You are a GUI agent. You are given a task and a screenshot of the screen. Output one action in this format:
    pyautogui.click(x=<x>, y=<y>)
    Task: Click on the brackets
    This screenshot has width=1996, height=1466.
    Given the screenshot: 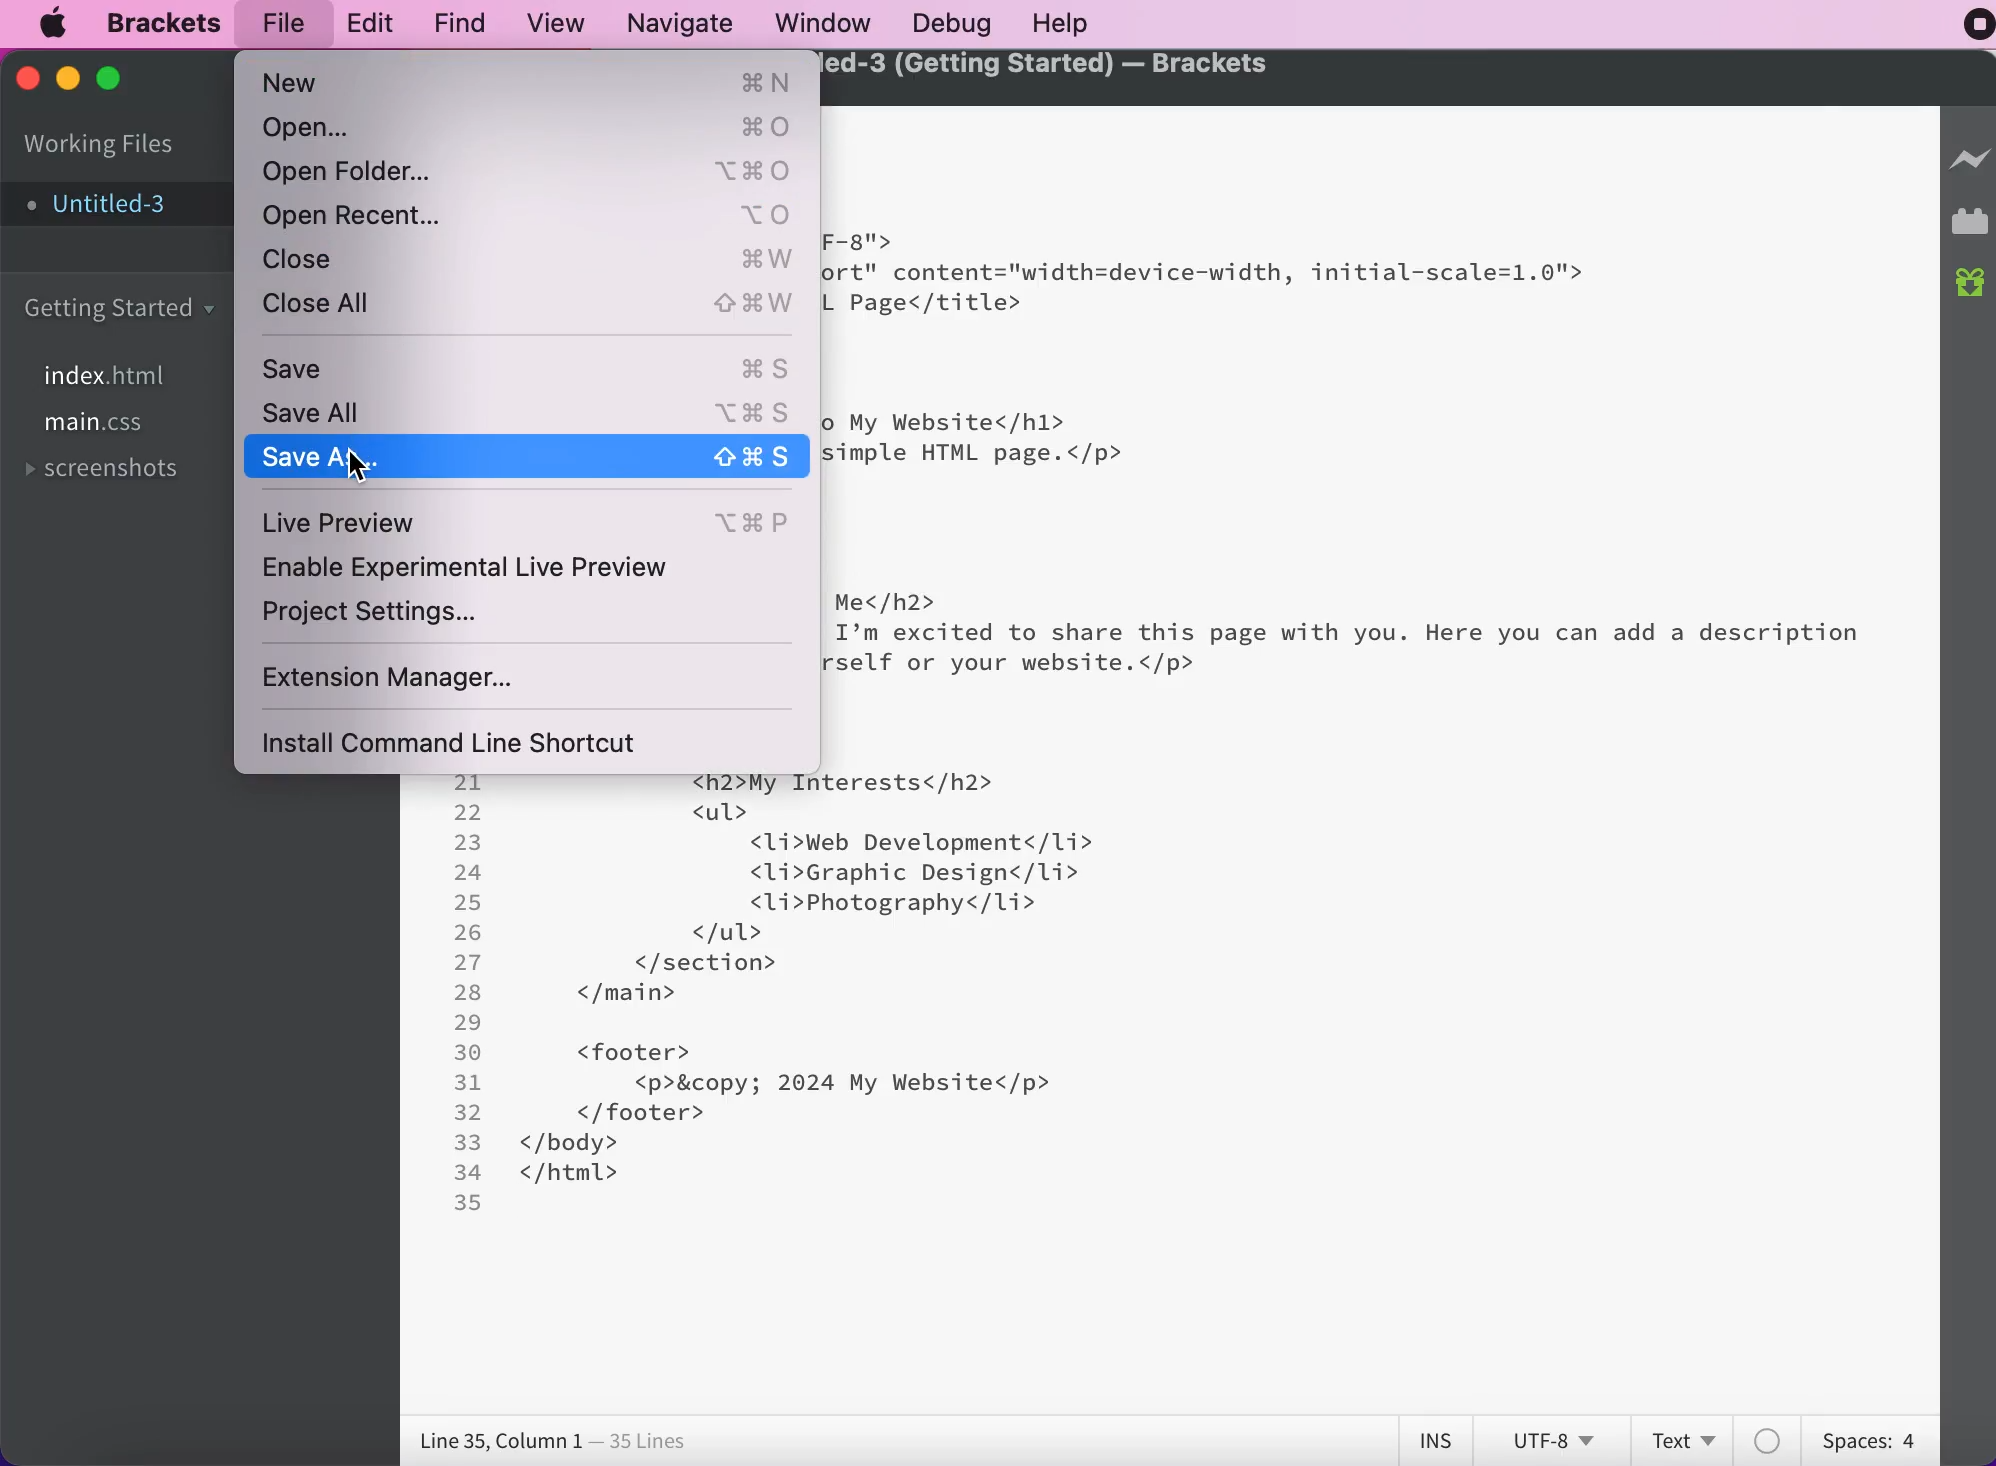 What is the action you would take?
    pyautogui.click(x=167, y=21)
    